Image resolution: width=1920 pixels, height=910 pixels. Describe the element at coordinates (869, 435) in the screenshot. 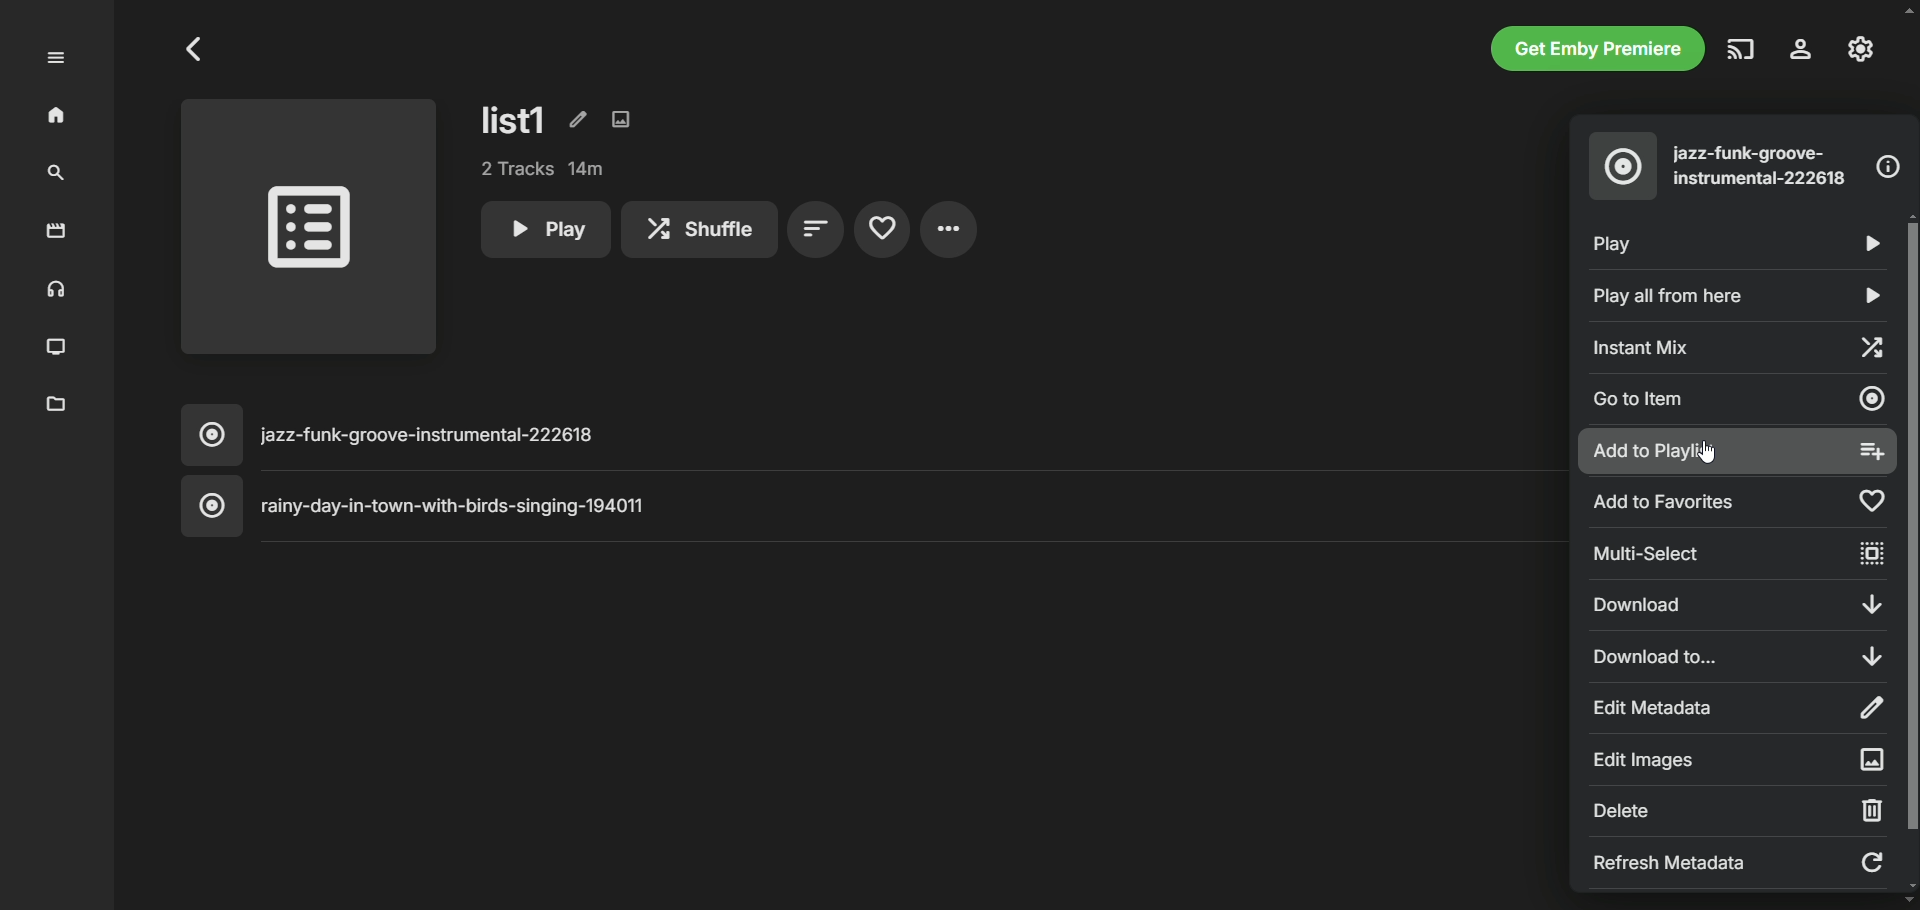

I see `music title` at that location.